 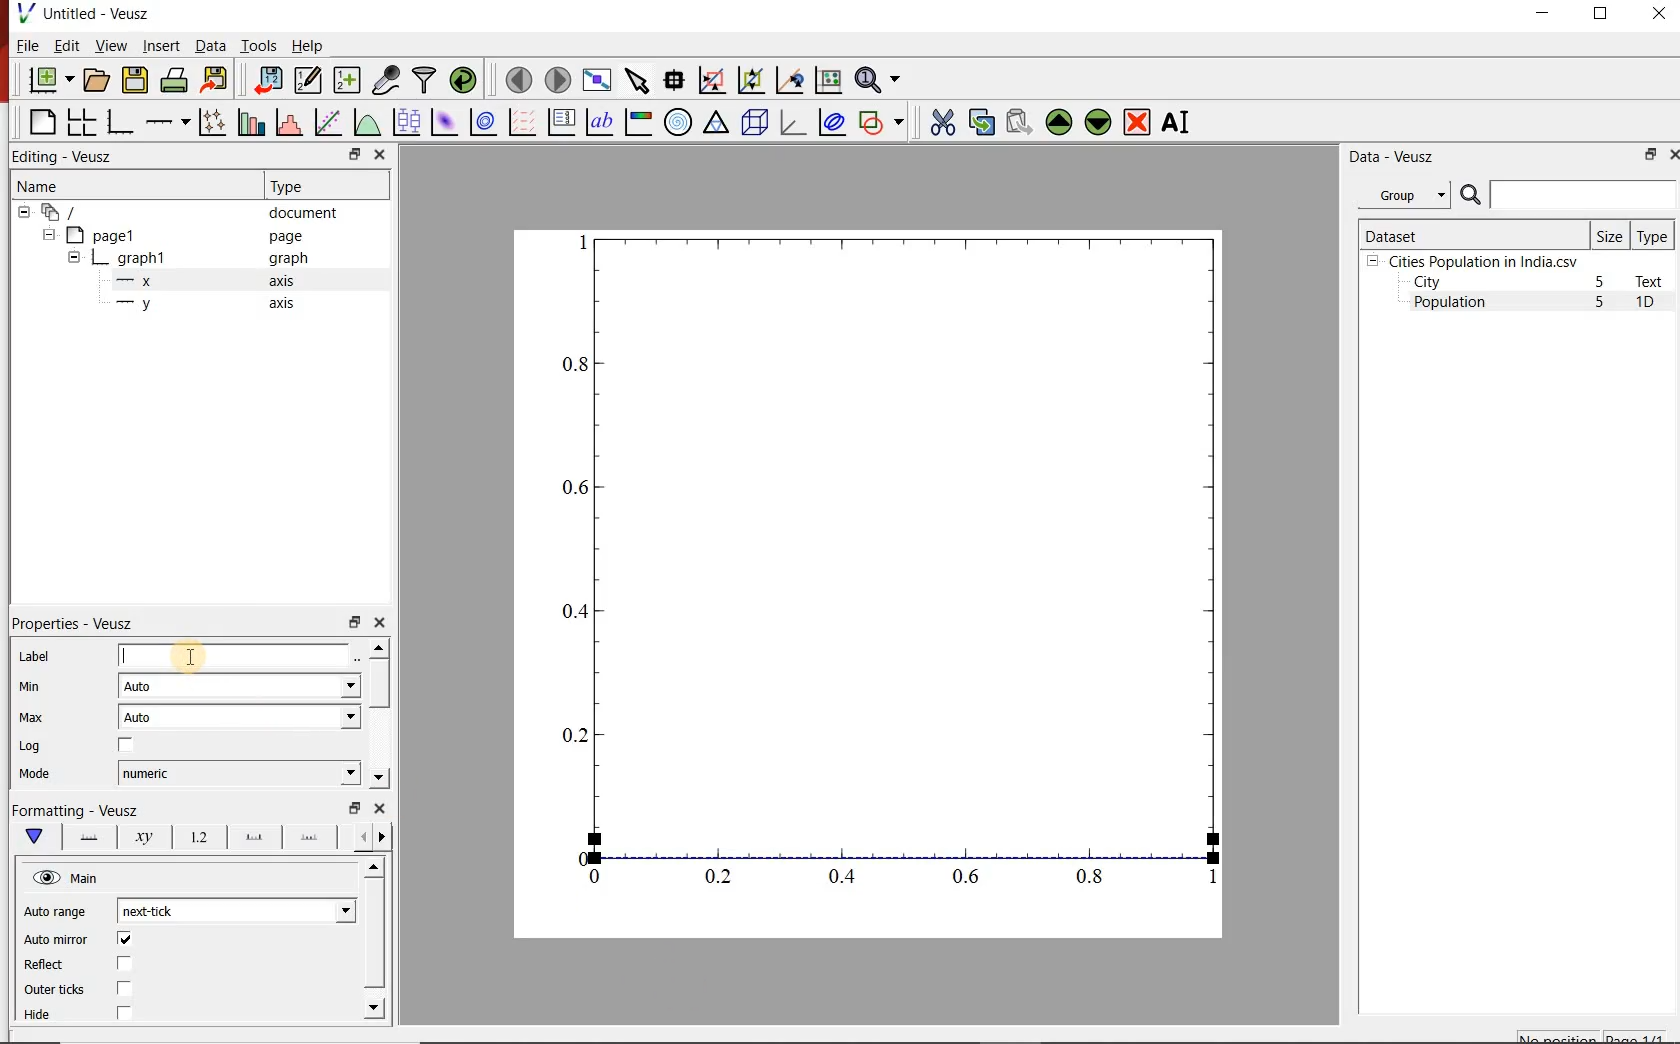 I want to click on save the document, so click(x=135, y=78).